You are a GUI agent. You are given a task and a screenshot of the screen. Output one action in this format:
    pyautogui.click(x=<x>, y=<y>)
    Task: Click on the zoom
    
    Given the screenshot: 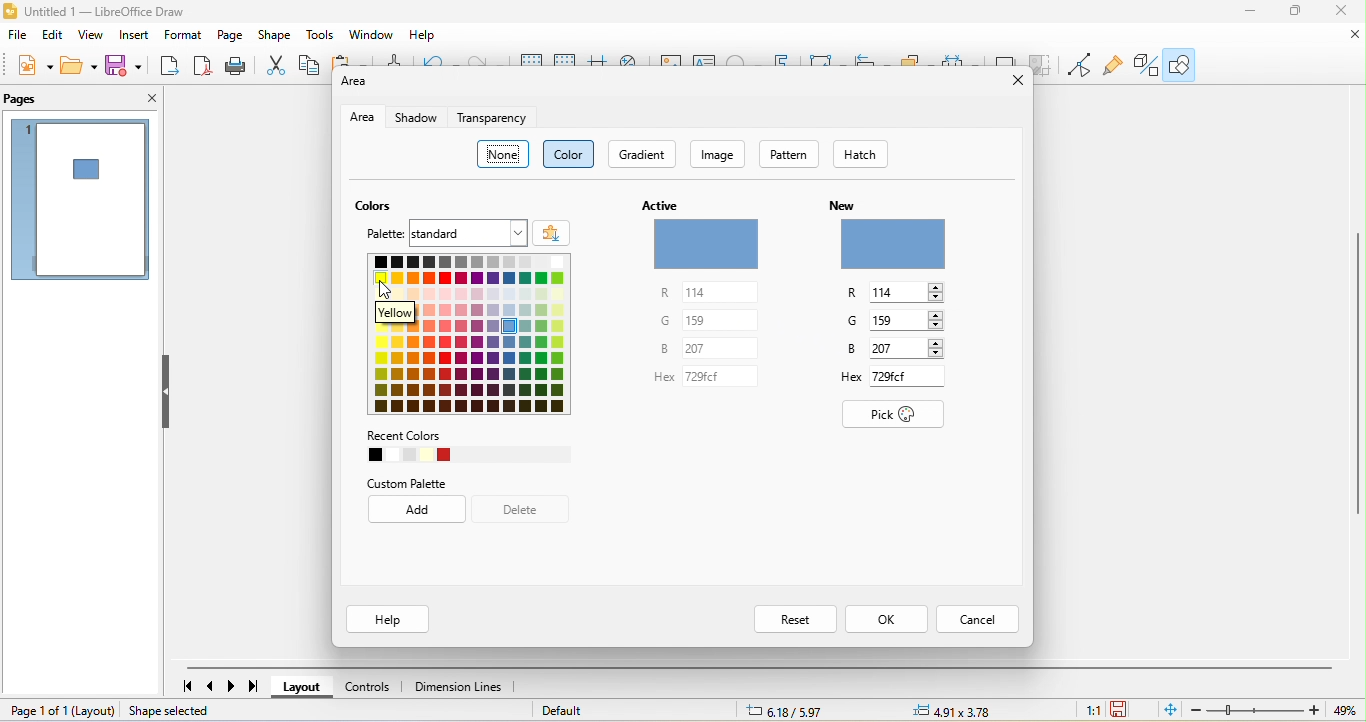 What is the action you would take?
    pyautogui.click(x=1274, y=711)
    